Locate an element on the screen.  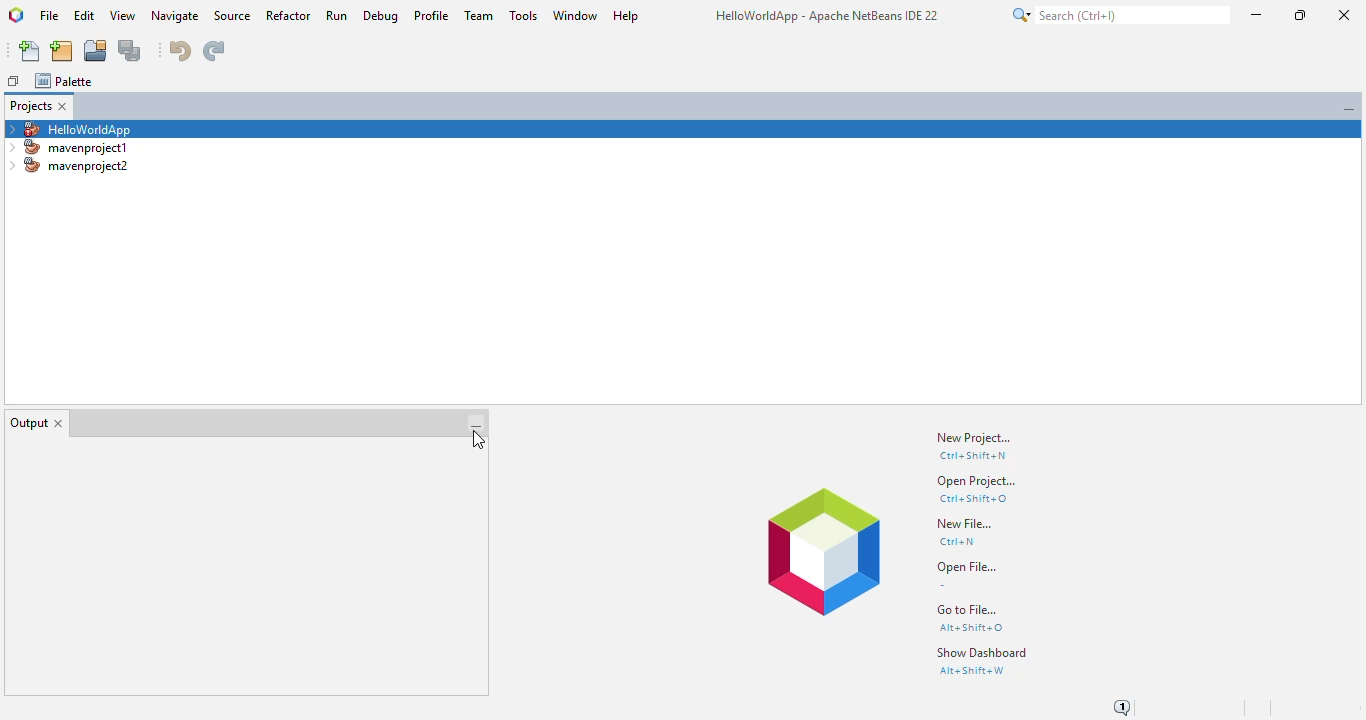
run is located at coordinates (337, 15).